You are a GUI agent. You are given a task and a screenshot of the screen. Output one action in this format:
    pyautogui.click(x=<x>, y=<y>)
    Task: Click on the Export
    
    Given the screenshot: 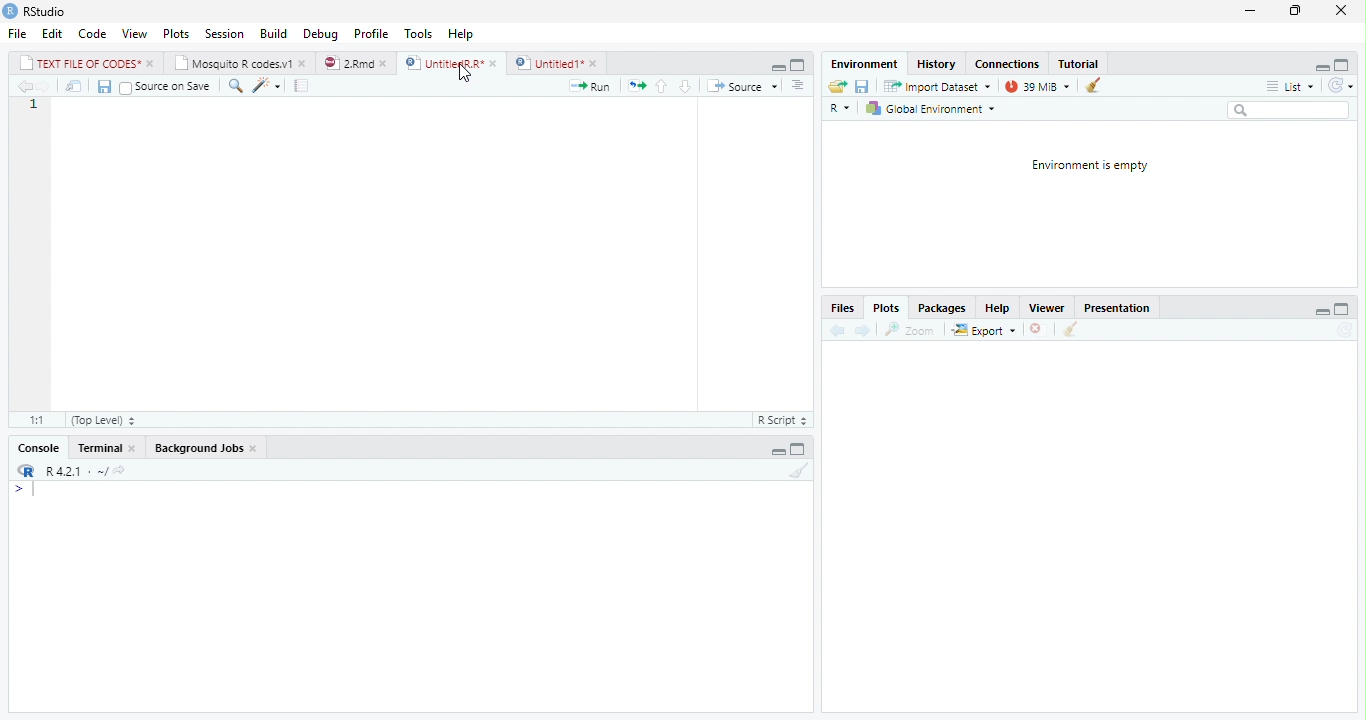 What is the action you would take?
    pyautogui.click(x=984, y=330)
    